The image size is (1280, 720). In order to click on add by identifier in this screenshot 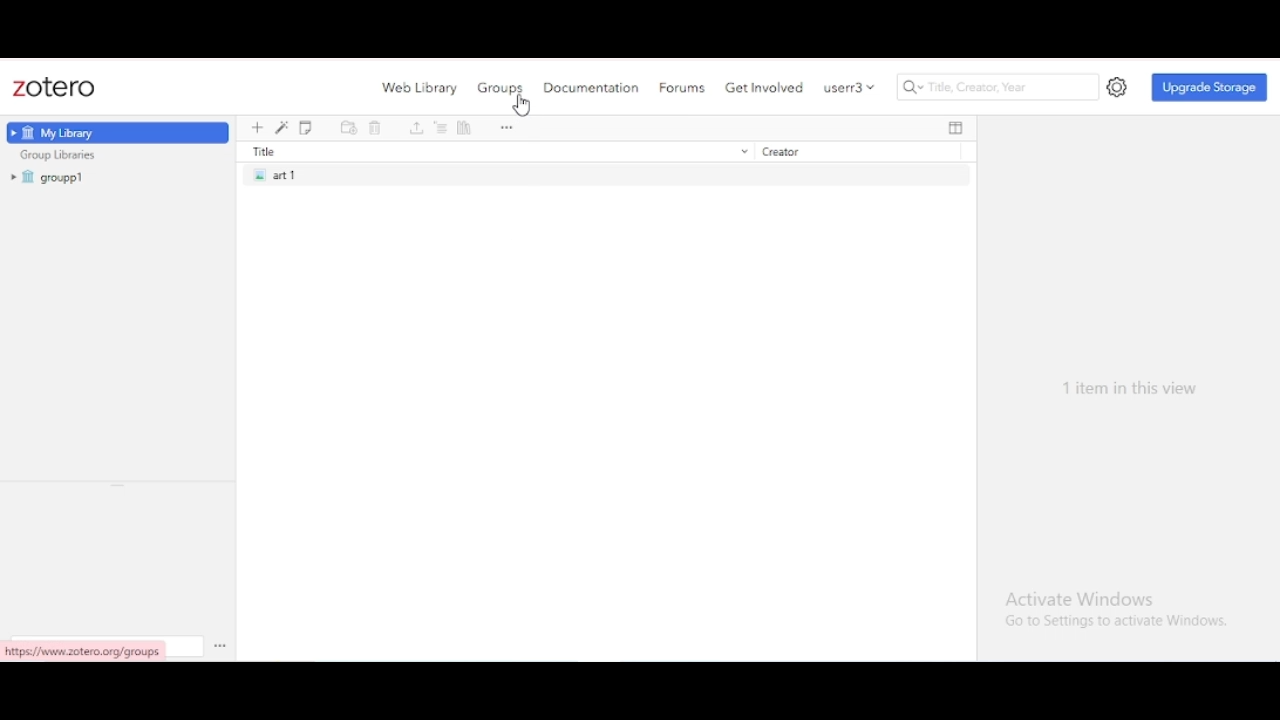, I will do `click(282, 128)`.